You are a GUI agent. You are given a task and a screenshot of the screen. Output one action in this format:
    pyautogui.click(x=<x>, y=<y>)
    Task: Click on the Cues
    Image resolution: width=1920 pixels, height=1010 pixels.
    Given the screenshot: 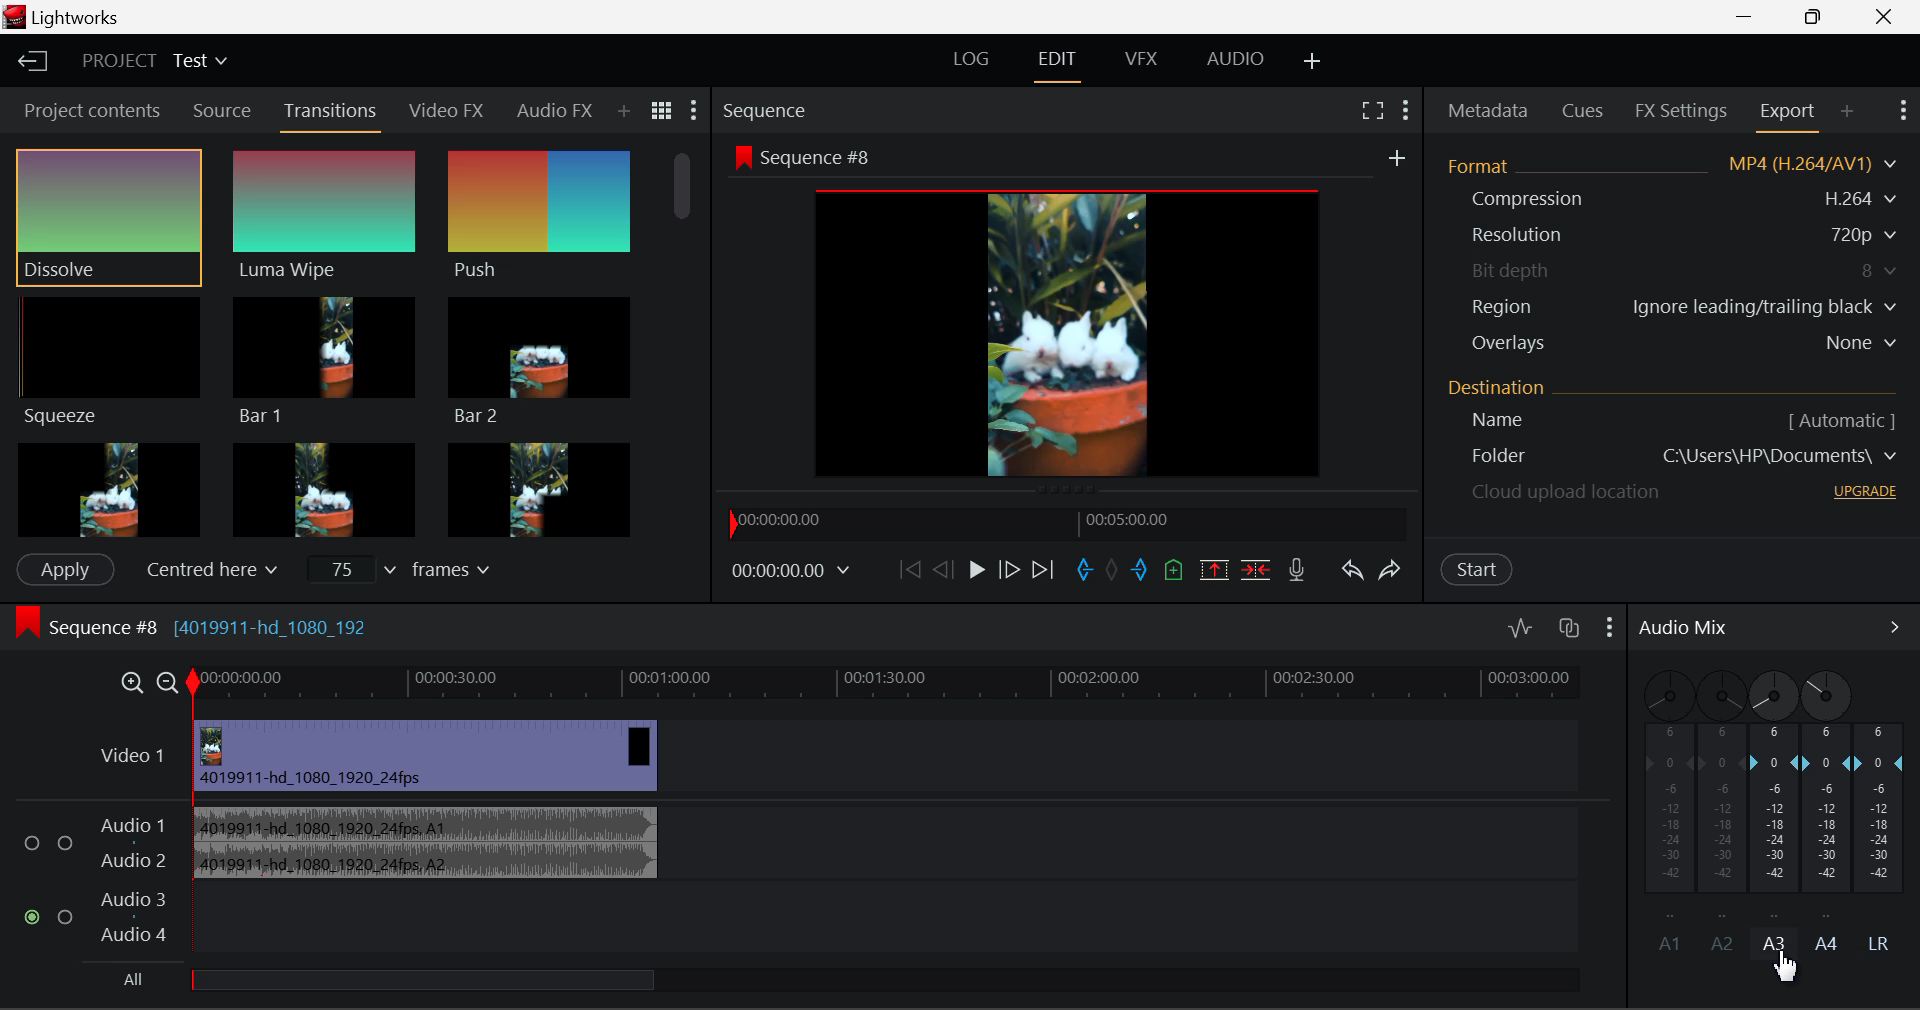 What is the action you would take?
    pyautogui.click(x=1582, y=109)
    